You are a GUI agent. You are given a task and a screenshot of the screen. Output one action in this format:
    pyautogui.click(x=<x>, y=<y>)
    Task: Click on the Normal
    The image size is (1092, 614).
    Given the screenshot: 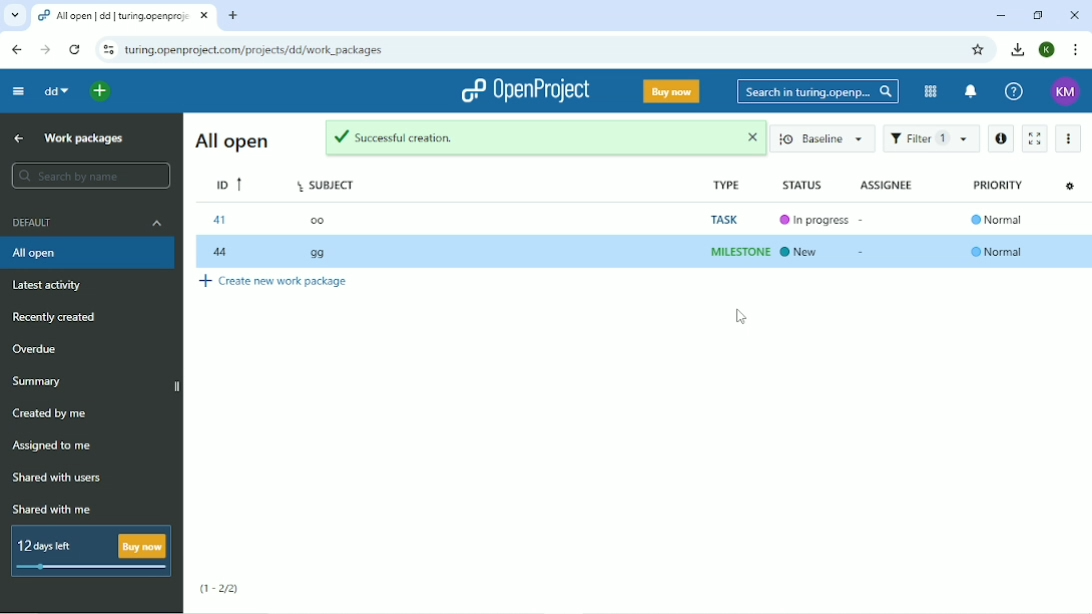 What is the action you would take?
    pyautogui.click(x=997, y=219)
    